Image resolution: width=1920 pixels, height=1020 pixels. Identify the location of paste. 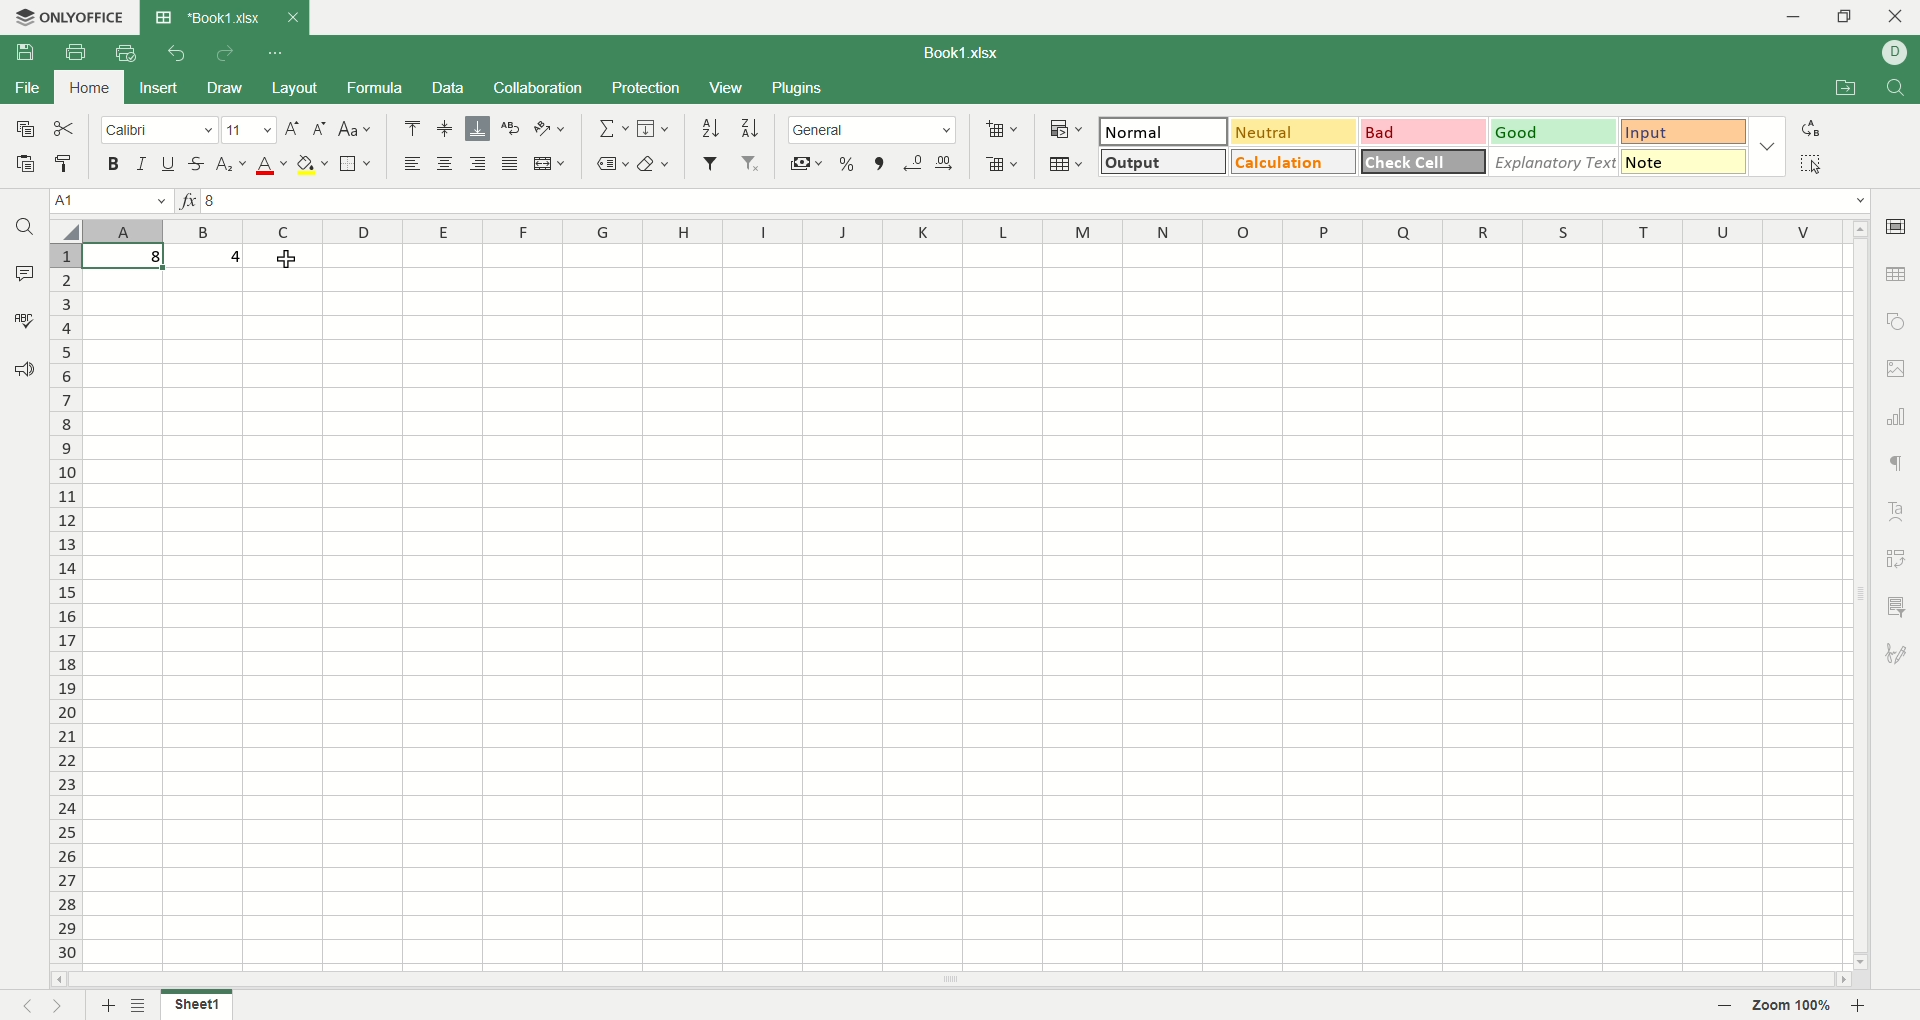
(65, 164).